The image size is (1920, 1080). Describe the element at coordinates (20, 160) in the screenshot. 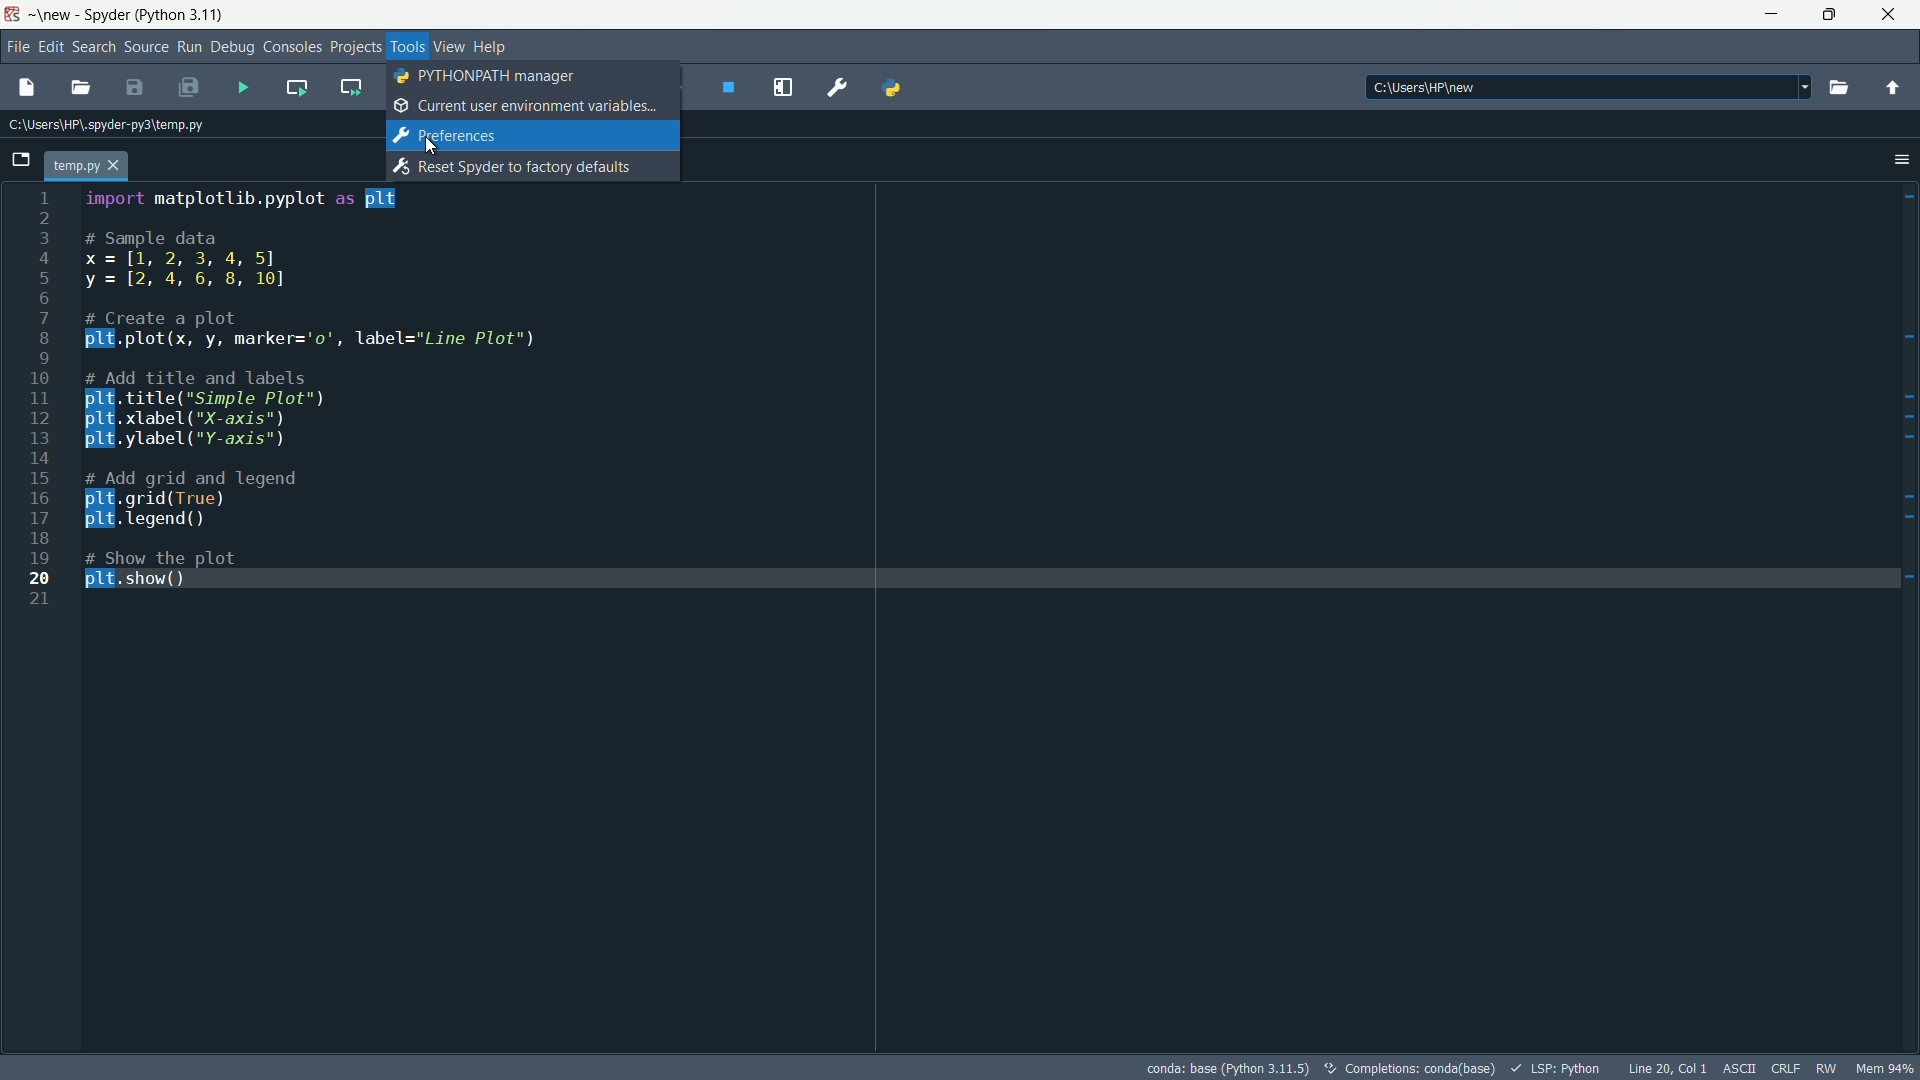

I see `browse tabs` at that location.